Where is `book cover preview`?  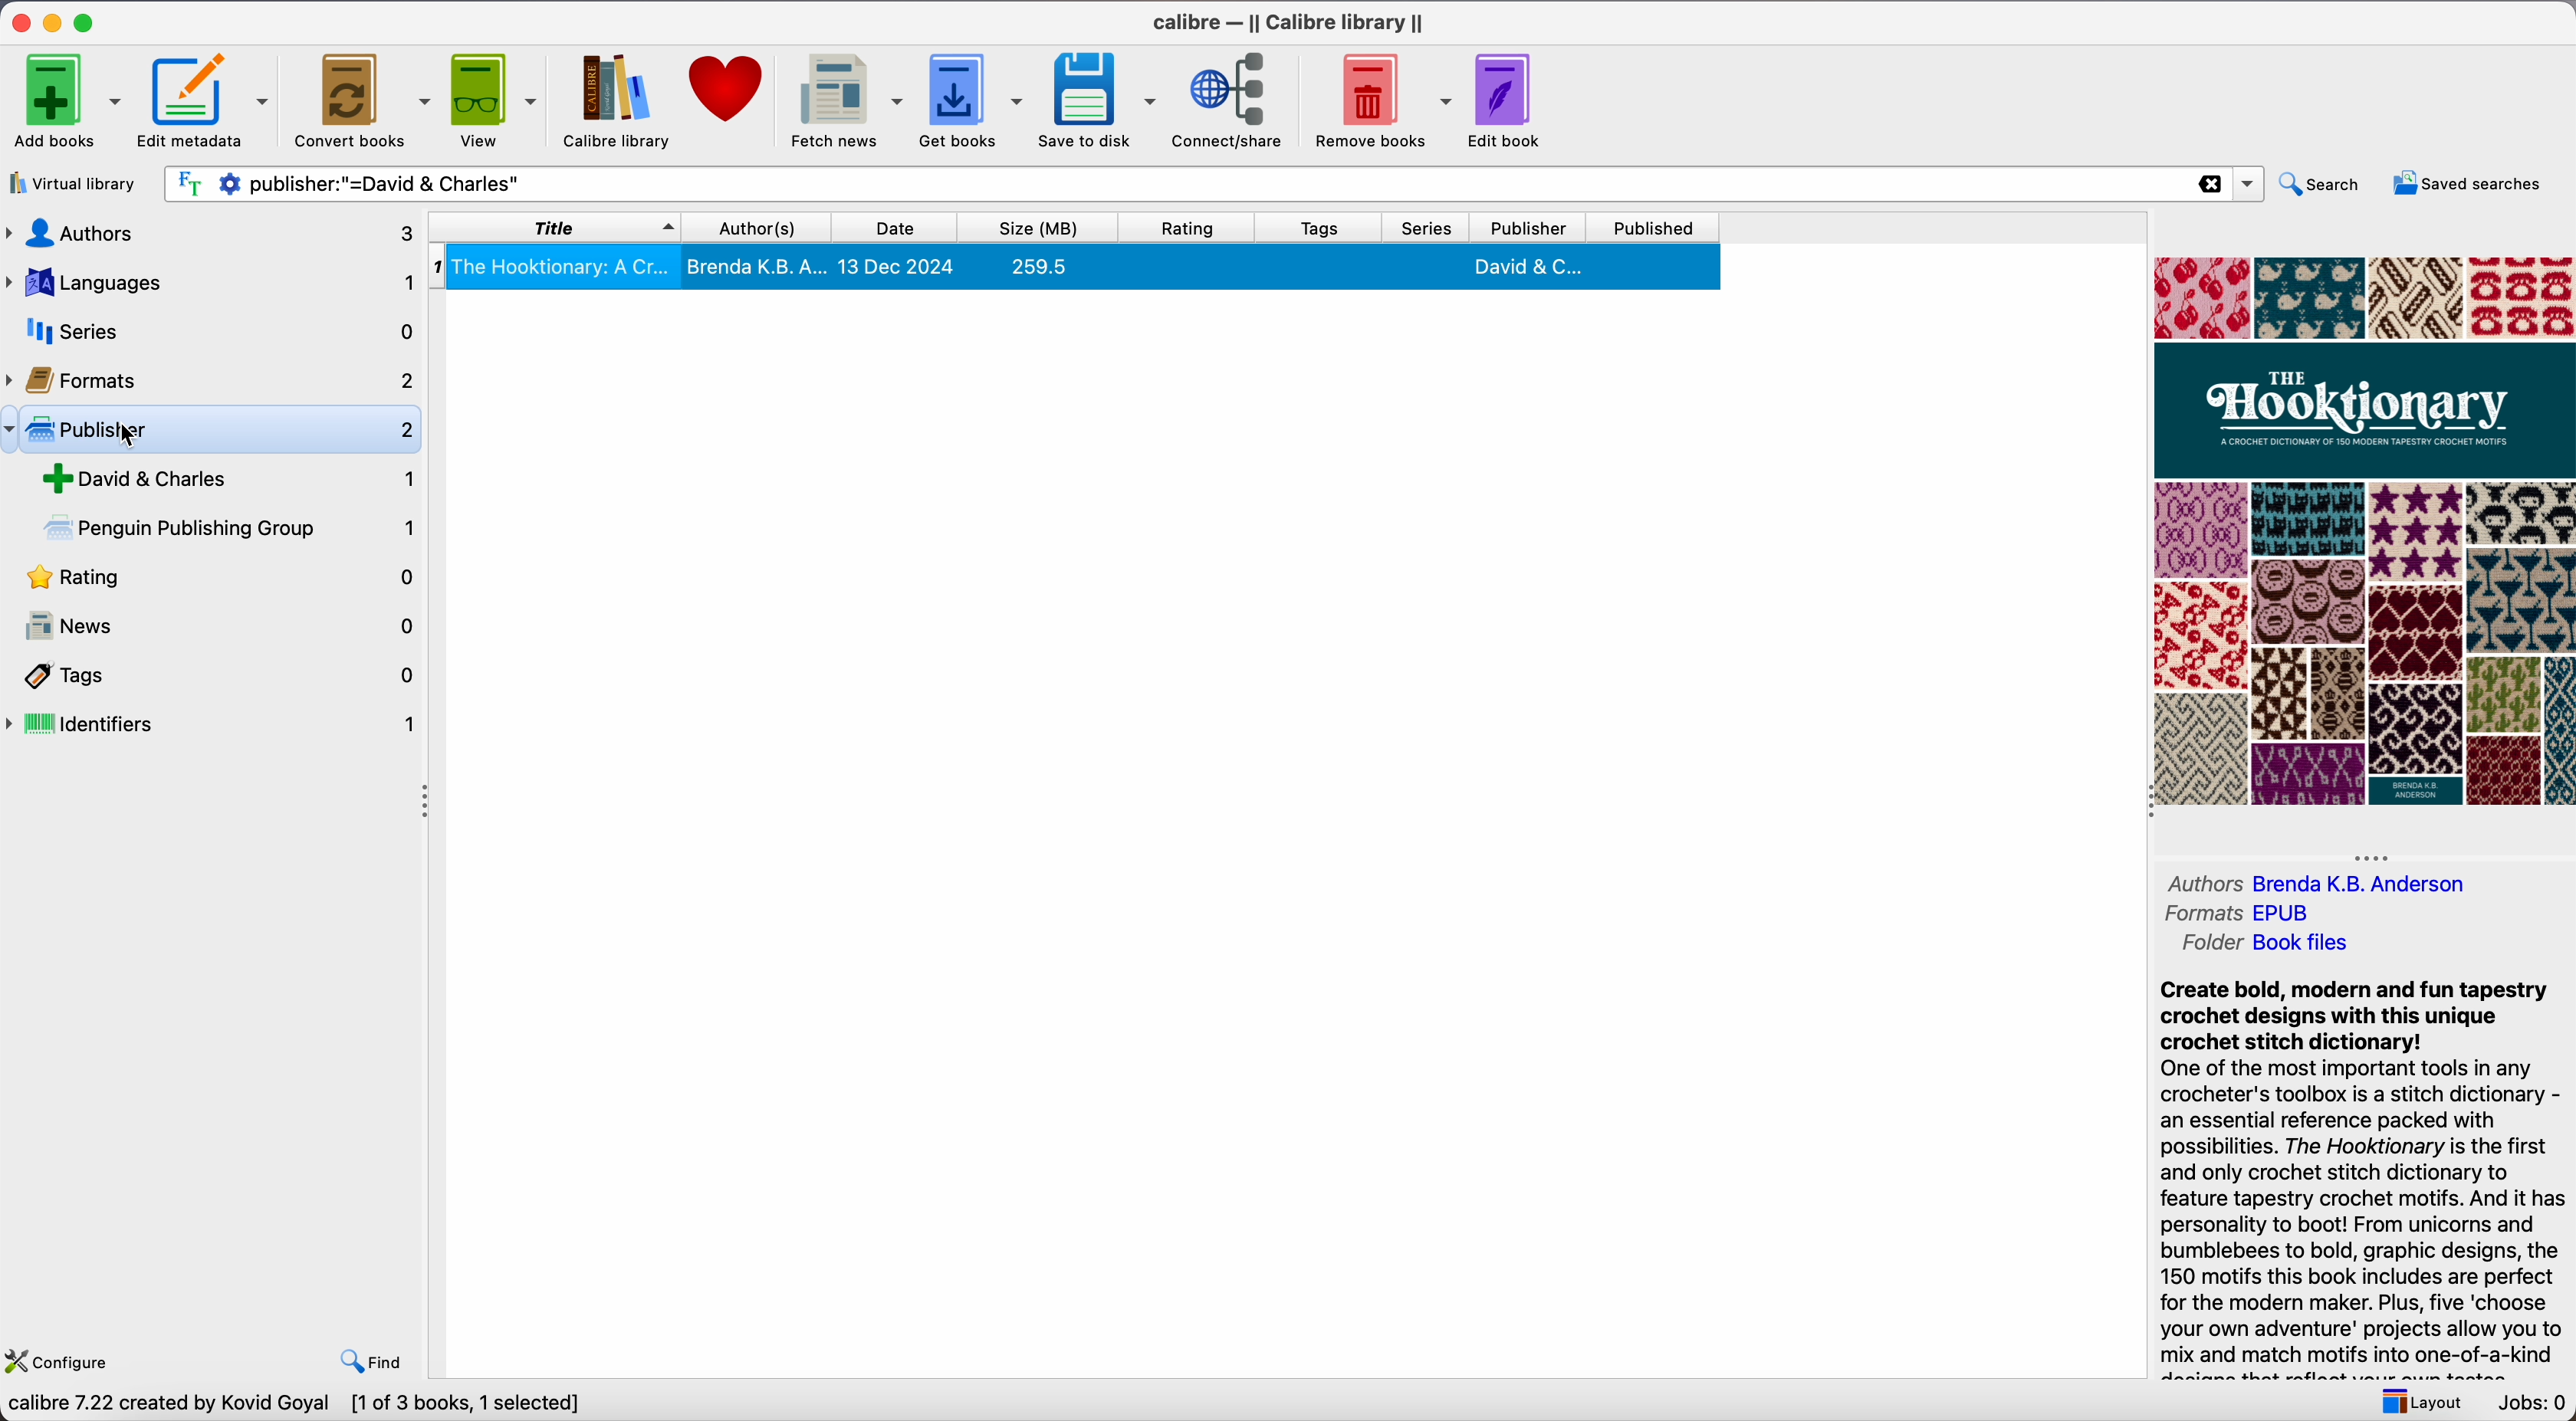 book cover preview is located at coordinates (2365, 534).